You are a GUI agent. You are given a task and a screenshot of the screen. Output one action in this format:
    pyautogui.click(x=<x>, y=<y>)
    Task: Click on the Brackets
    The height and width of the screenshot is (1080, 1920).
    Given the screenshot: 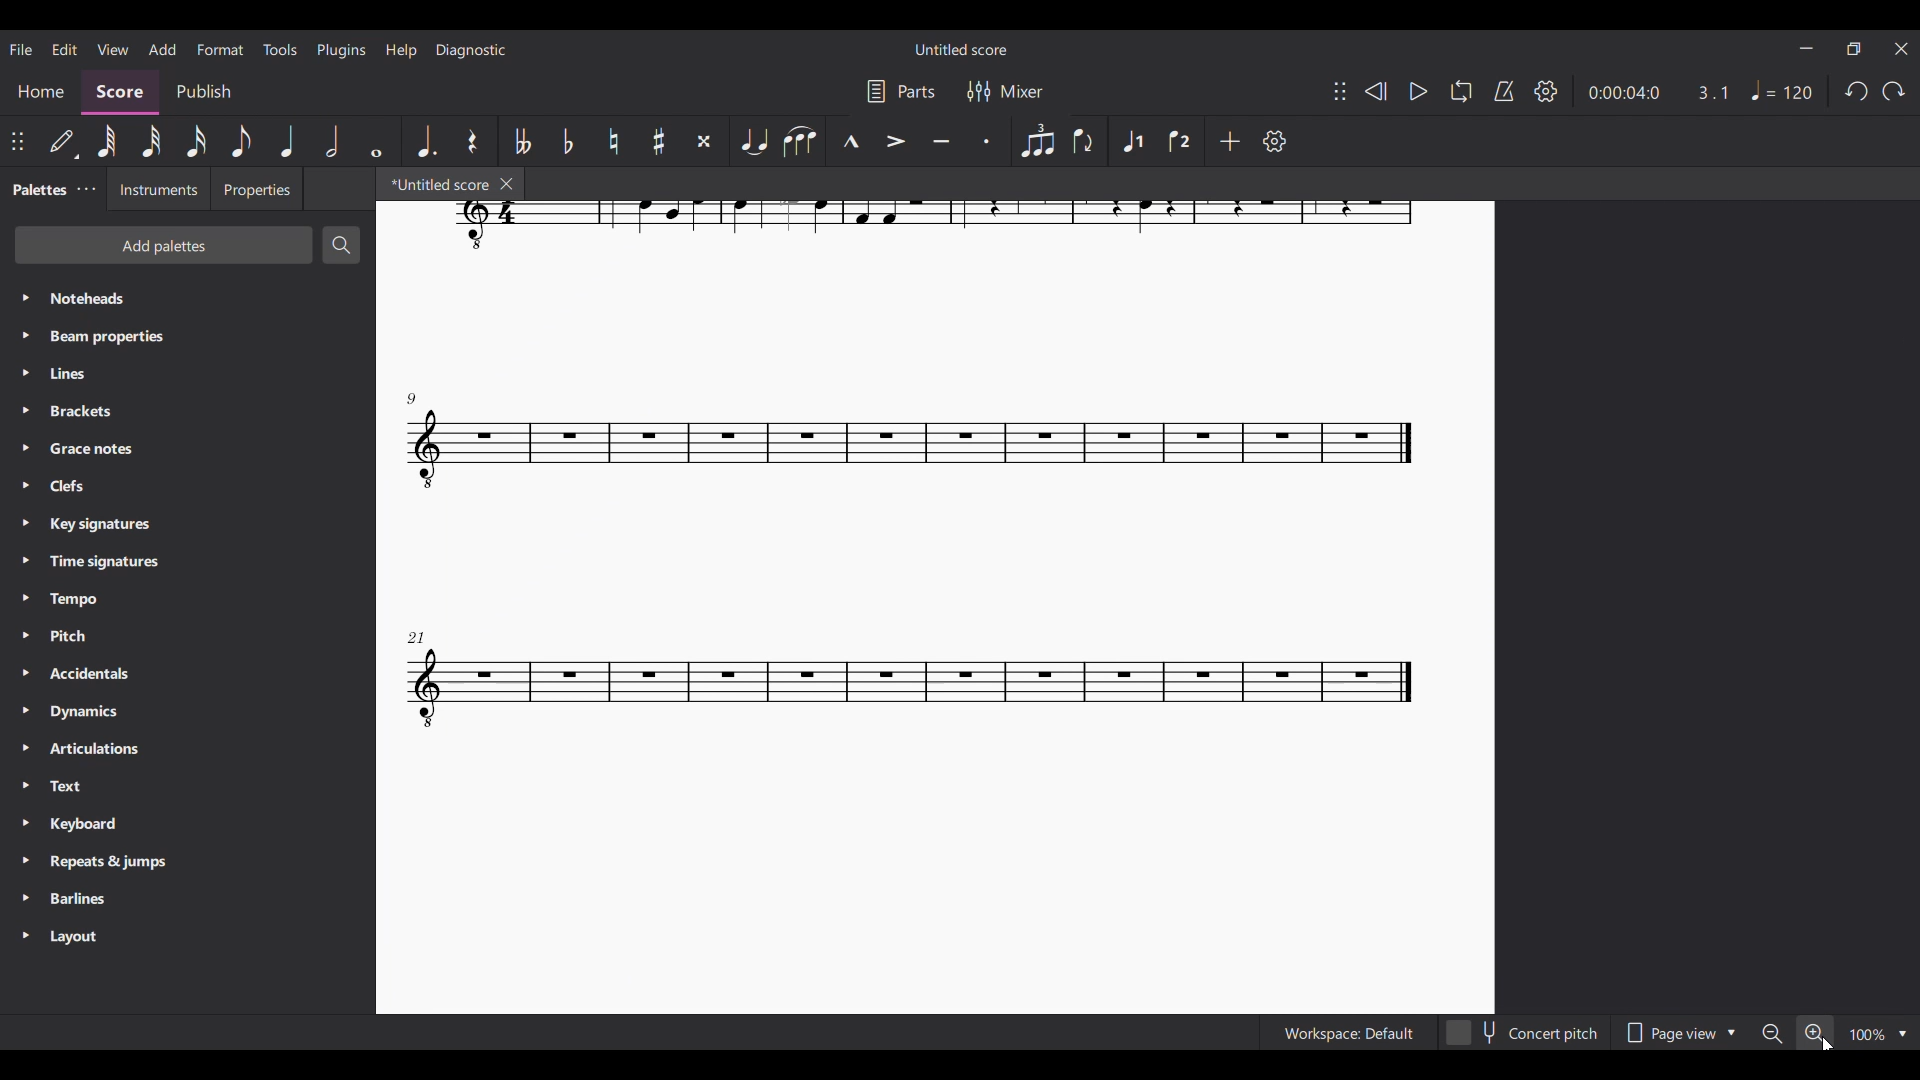 What is the action you would take?
    pyautogui.click(x=187, y=412)
    